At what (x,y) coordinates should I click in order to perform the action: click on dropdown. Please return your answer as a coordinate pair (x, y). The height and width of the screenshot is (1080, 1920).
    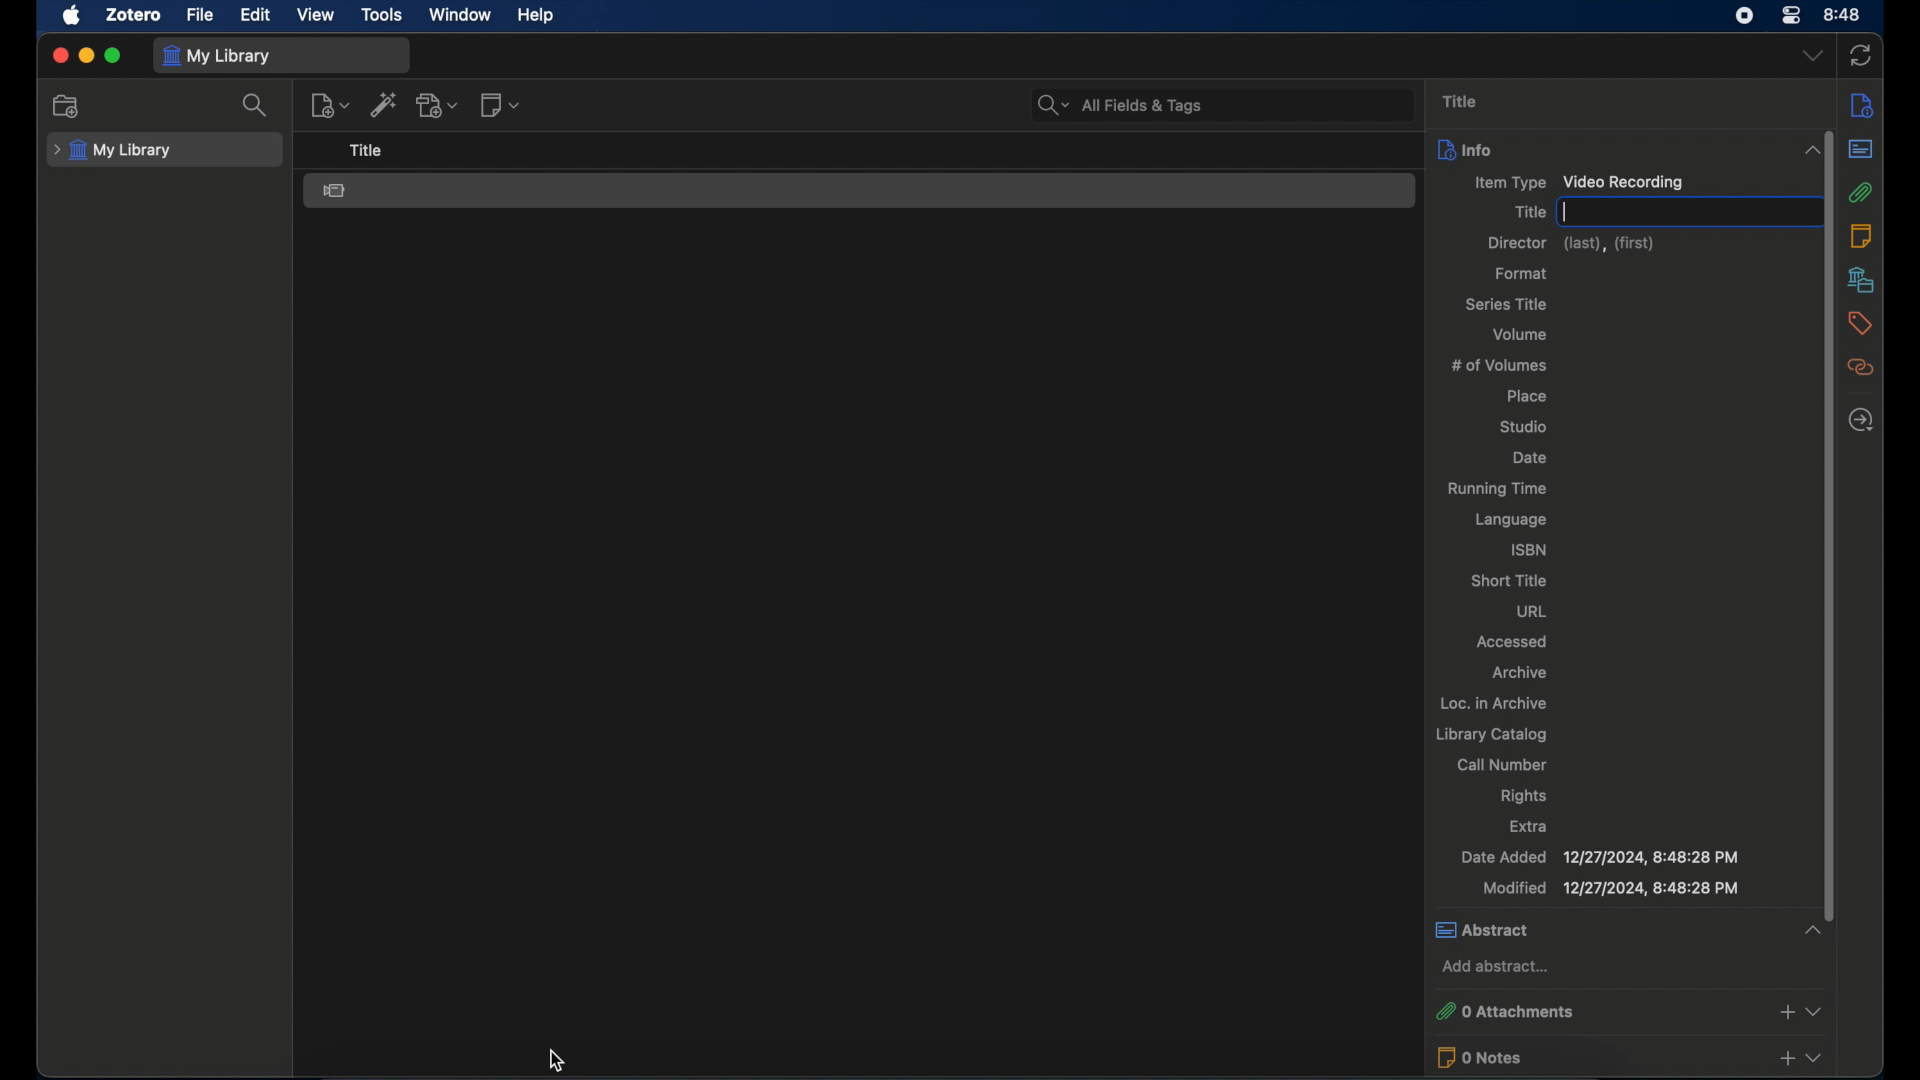
    Looking at the image, I should click on (1813, 57).